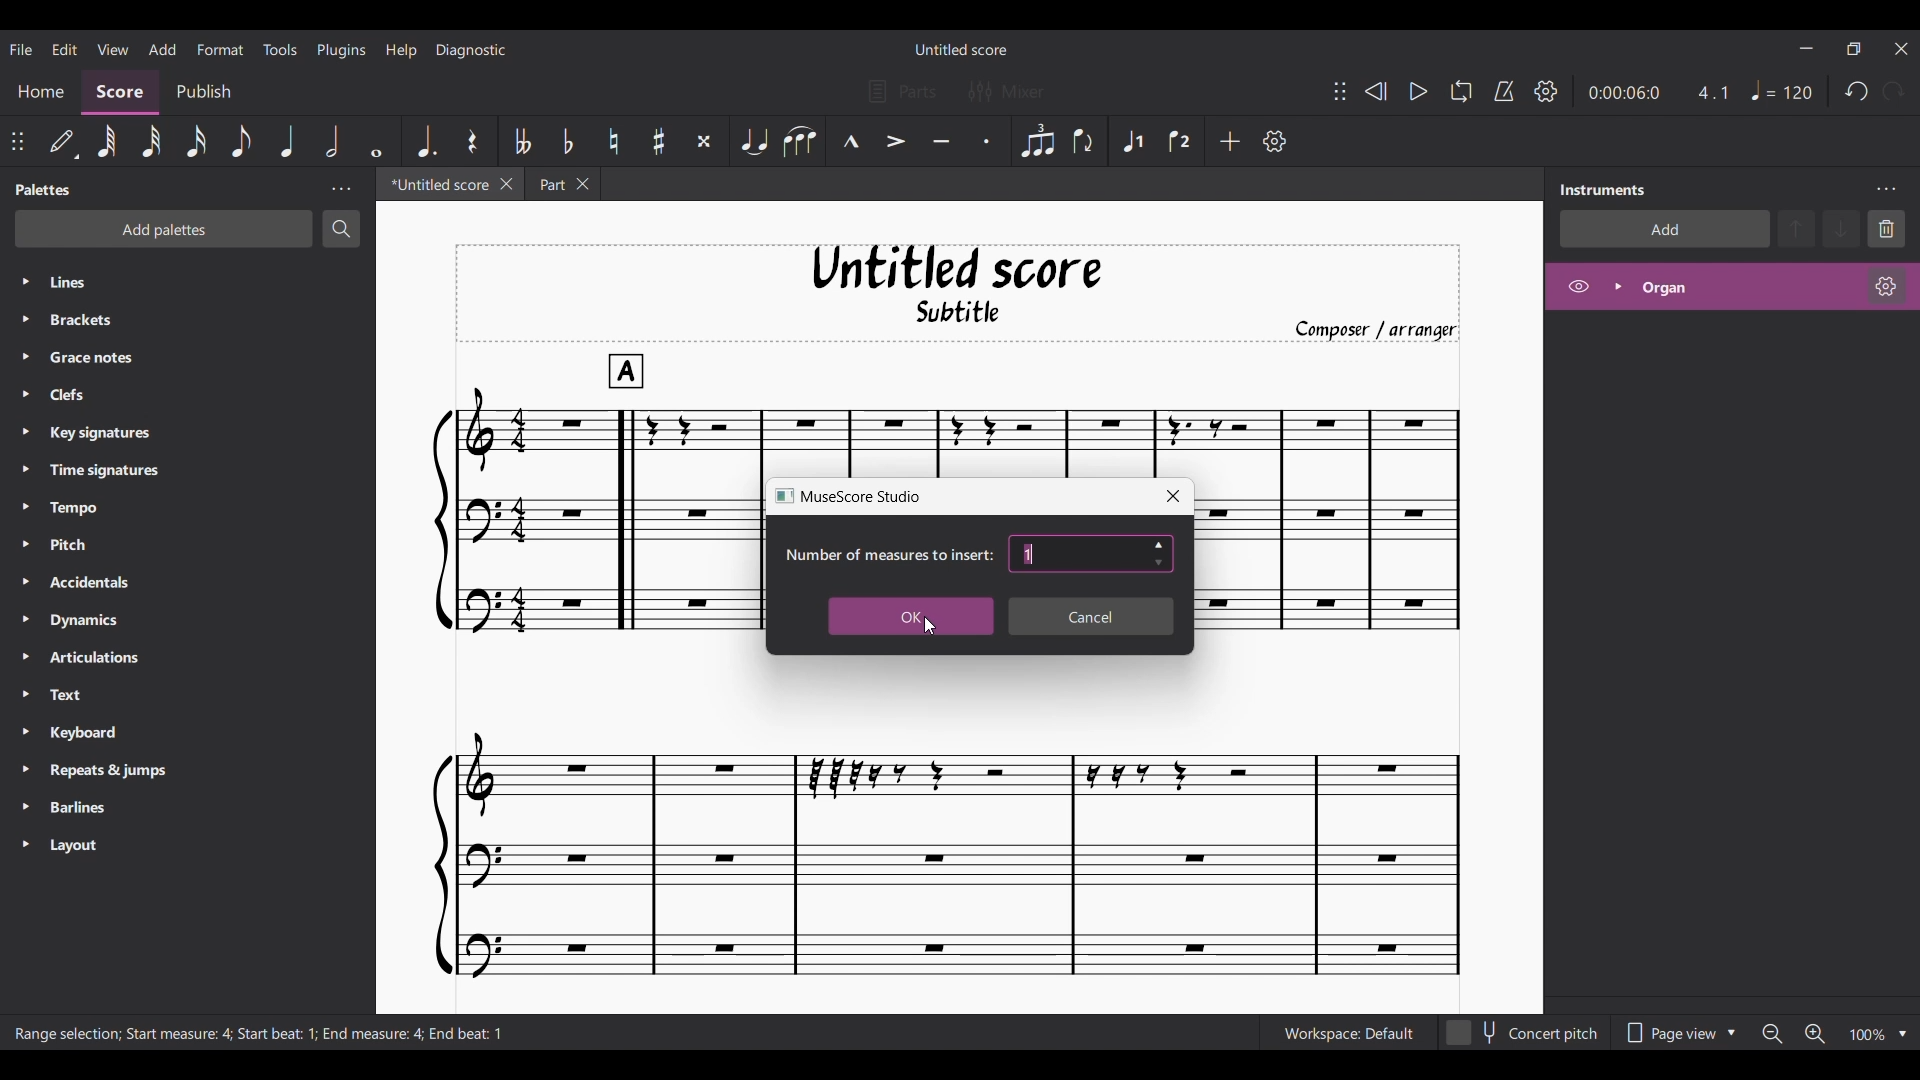 The image size is (1920, 1080). What do you see at coordinates (151, 142) in the screenshot?
I see `32nd note` at bounding box center [151, 142].